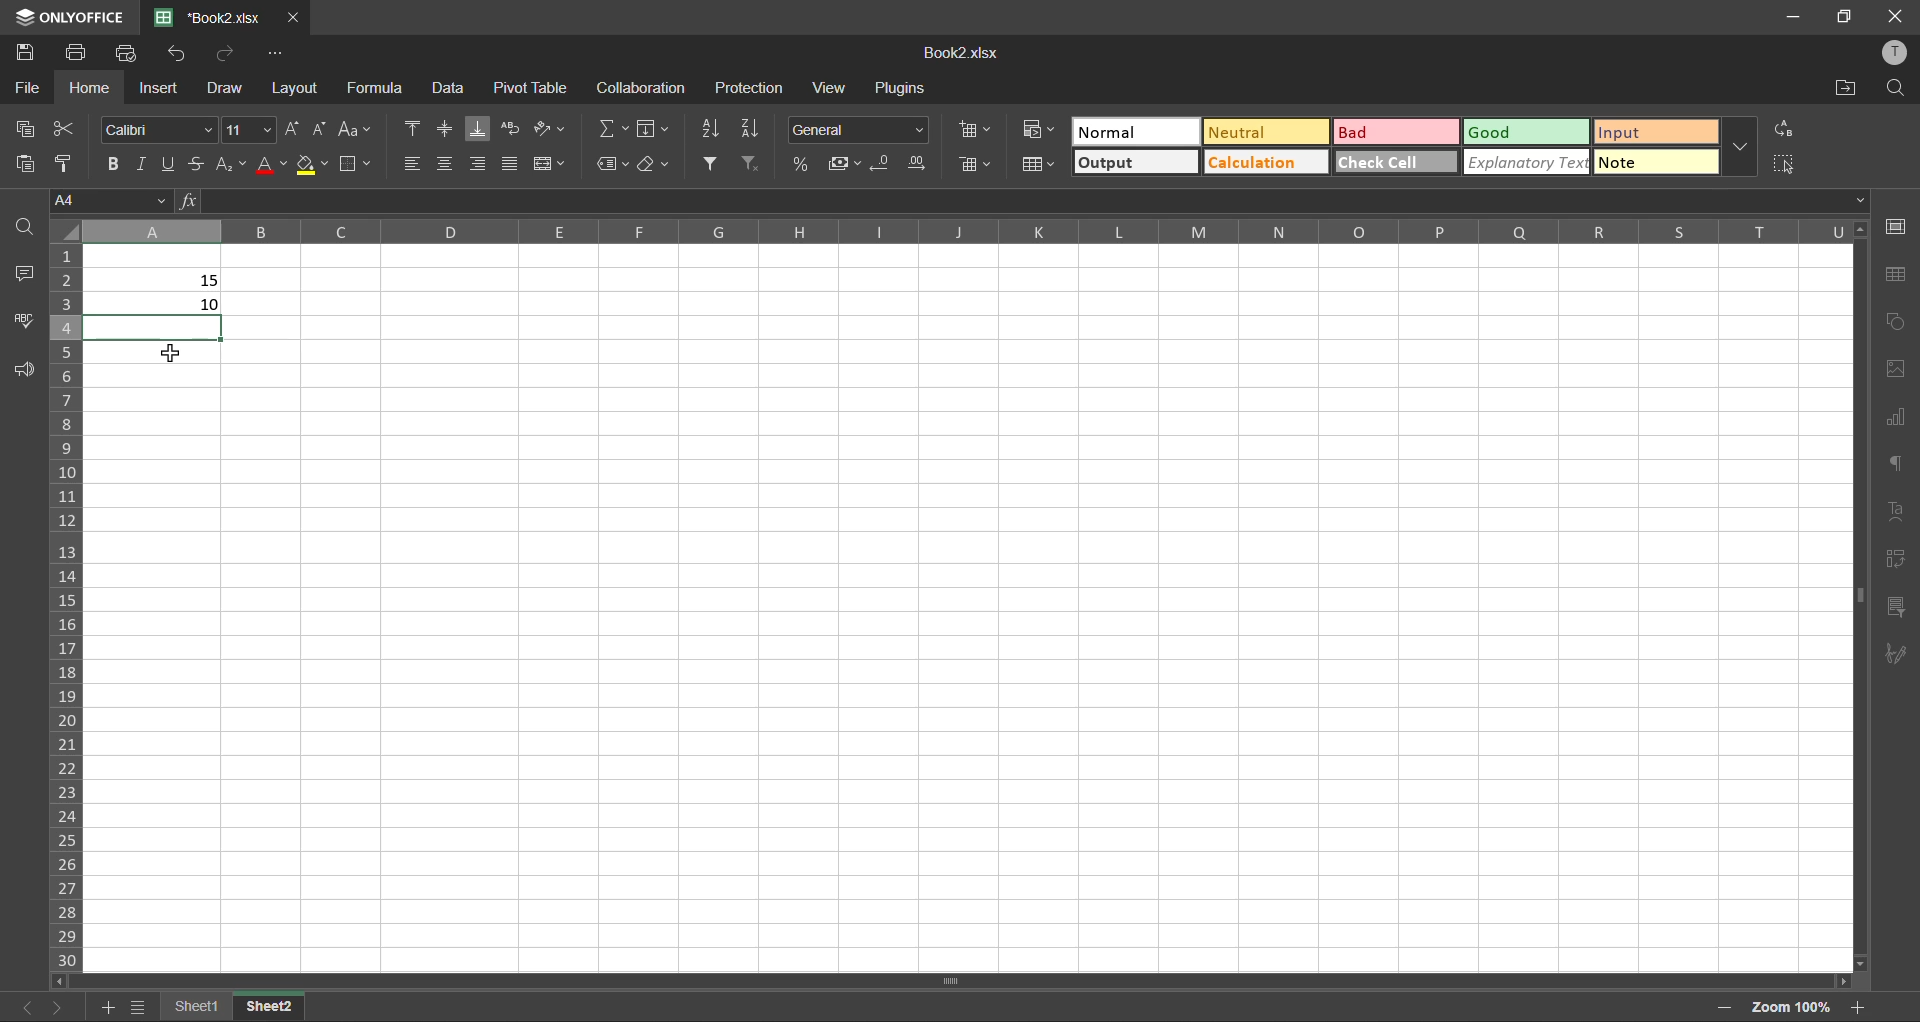  What do you see at coordinates (1039, 165) in the screenshot?
I see `format as table` at bounding box center [1039, 165].